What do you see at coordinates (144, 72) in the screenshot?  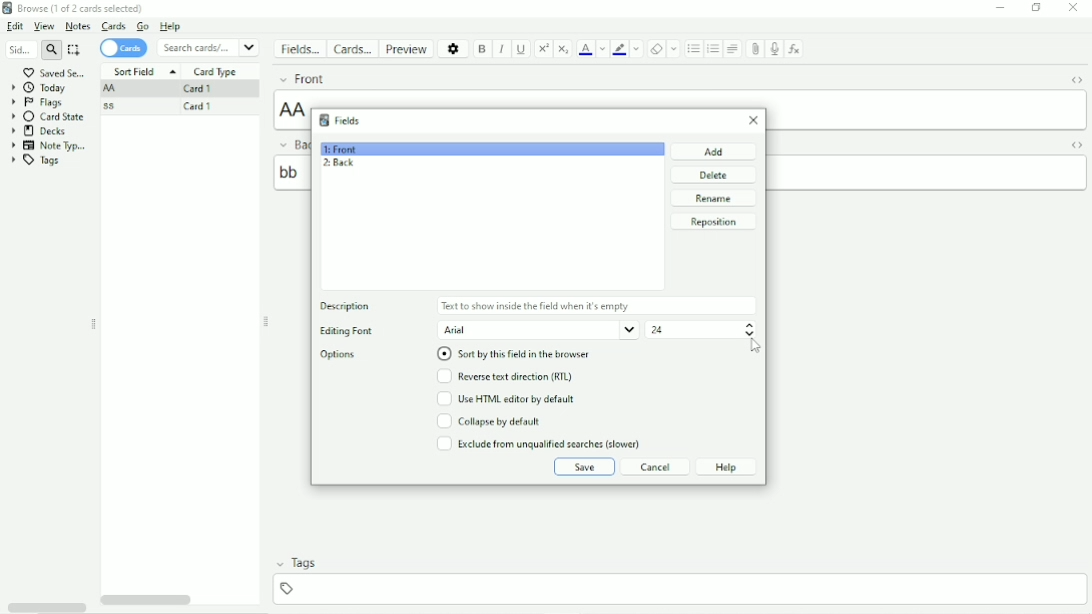 I see `Sort Field` at bounding box center [144, 72].